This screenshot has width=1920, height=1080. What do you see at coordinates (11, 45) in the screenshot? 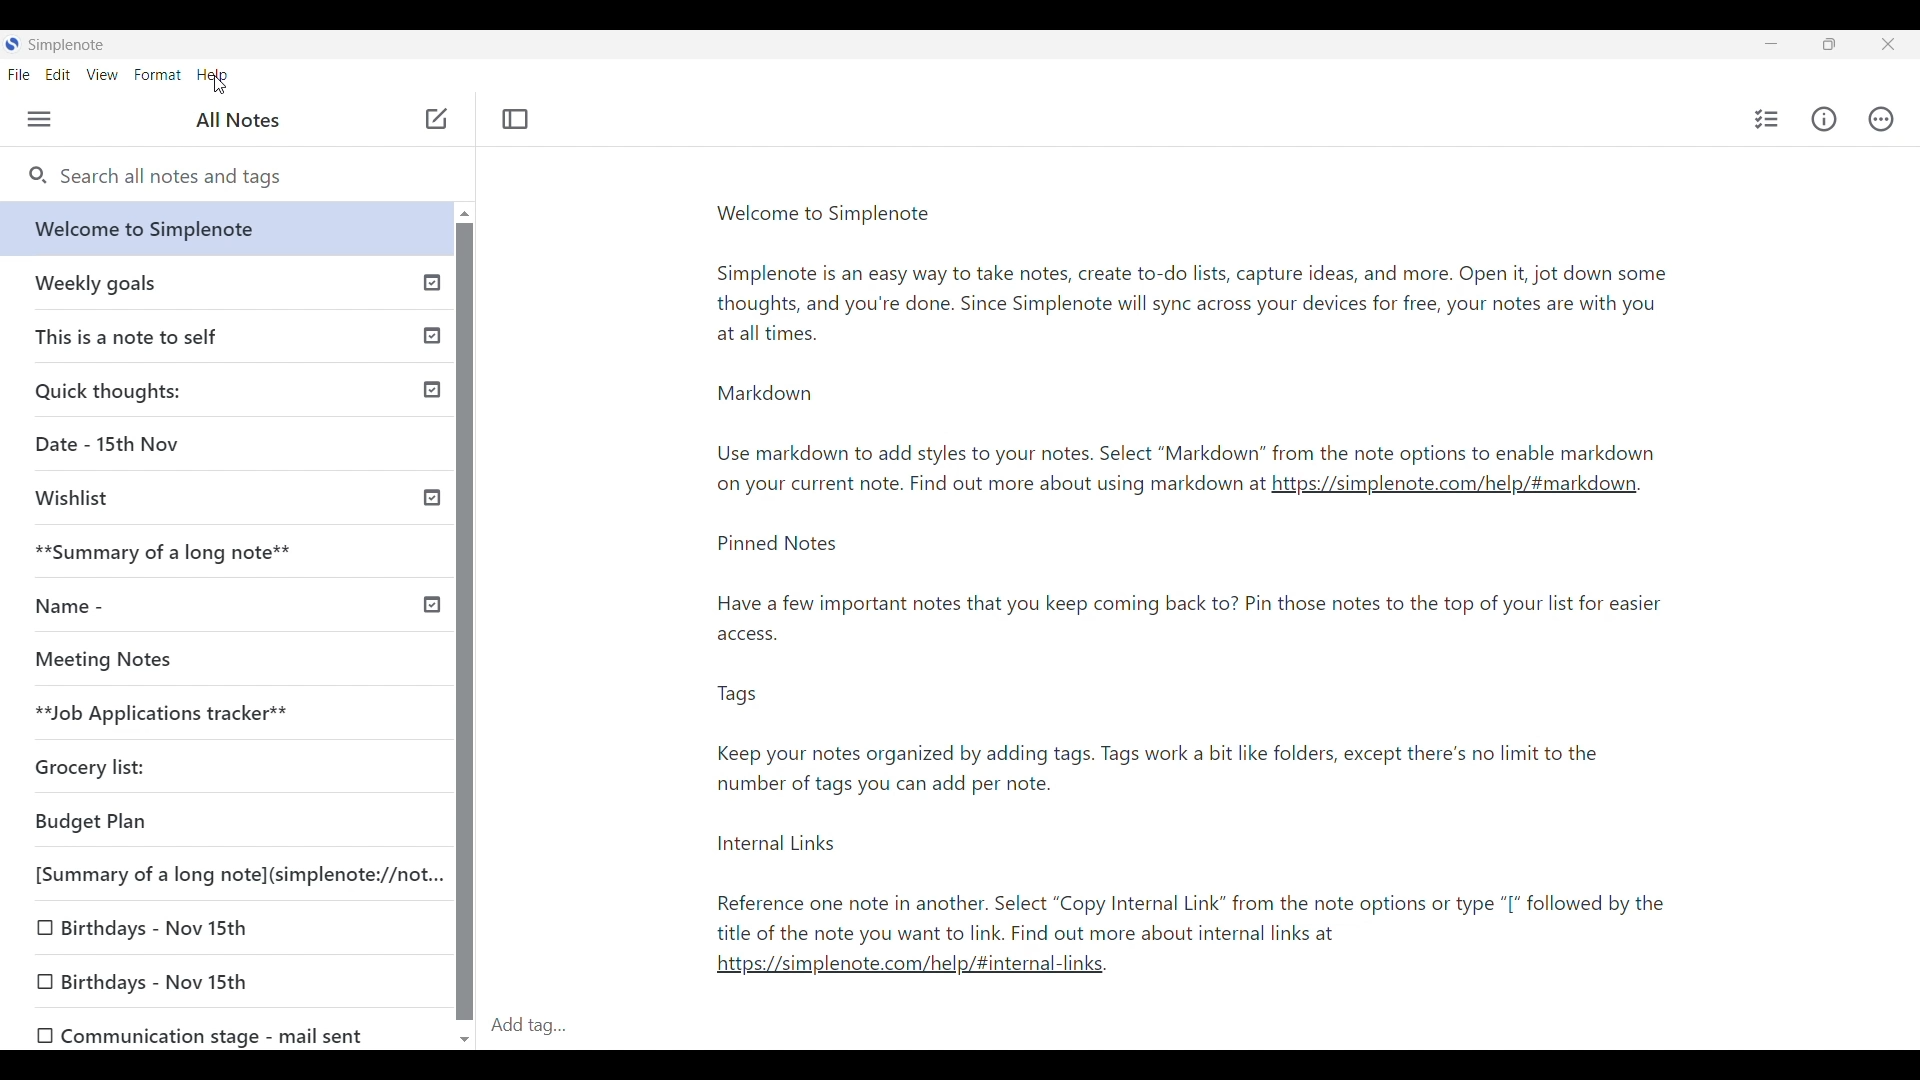
I see `Software logo` at bounding box center [11, 45].